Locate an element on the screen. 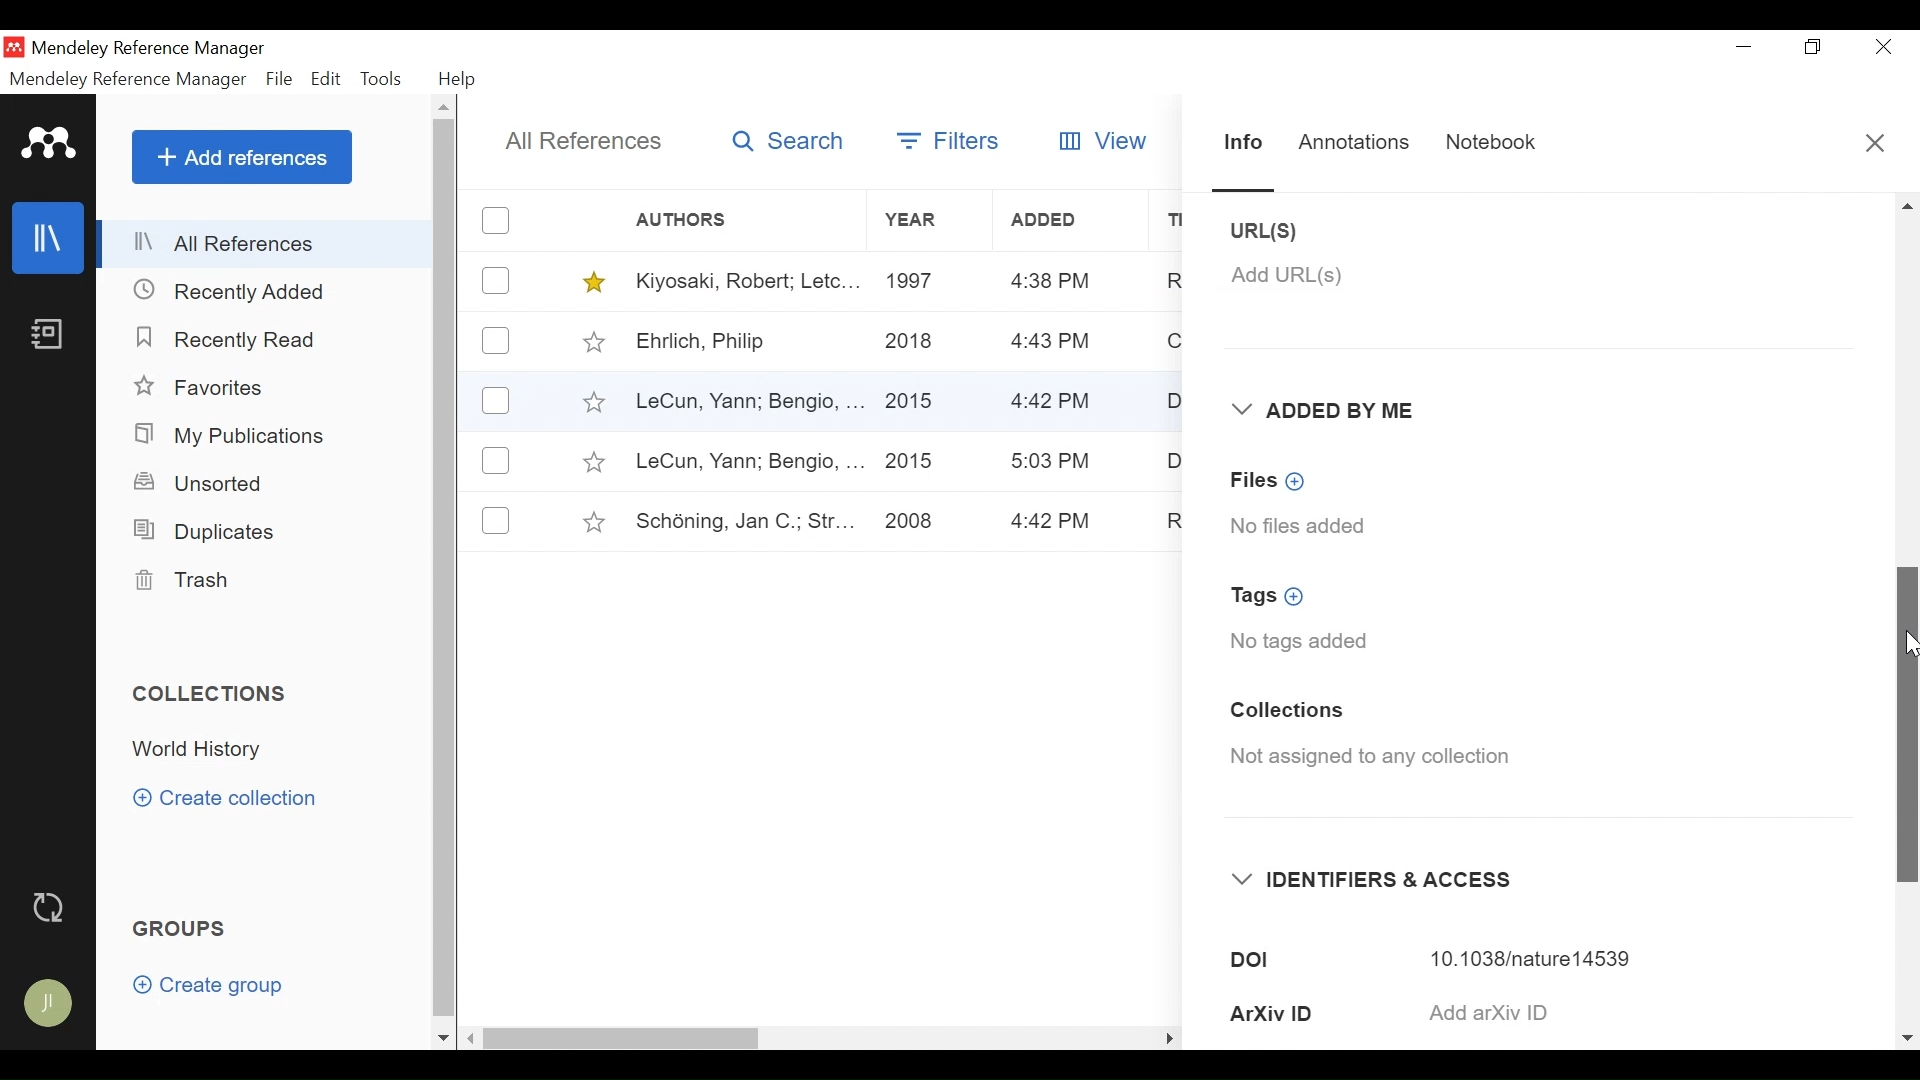 The image size is (1920, 1080). Added by Me is located at coordinates (1330, 411).